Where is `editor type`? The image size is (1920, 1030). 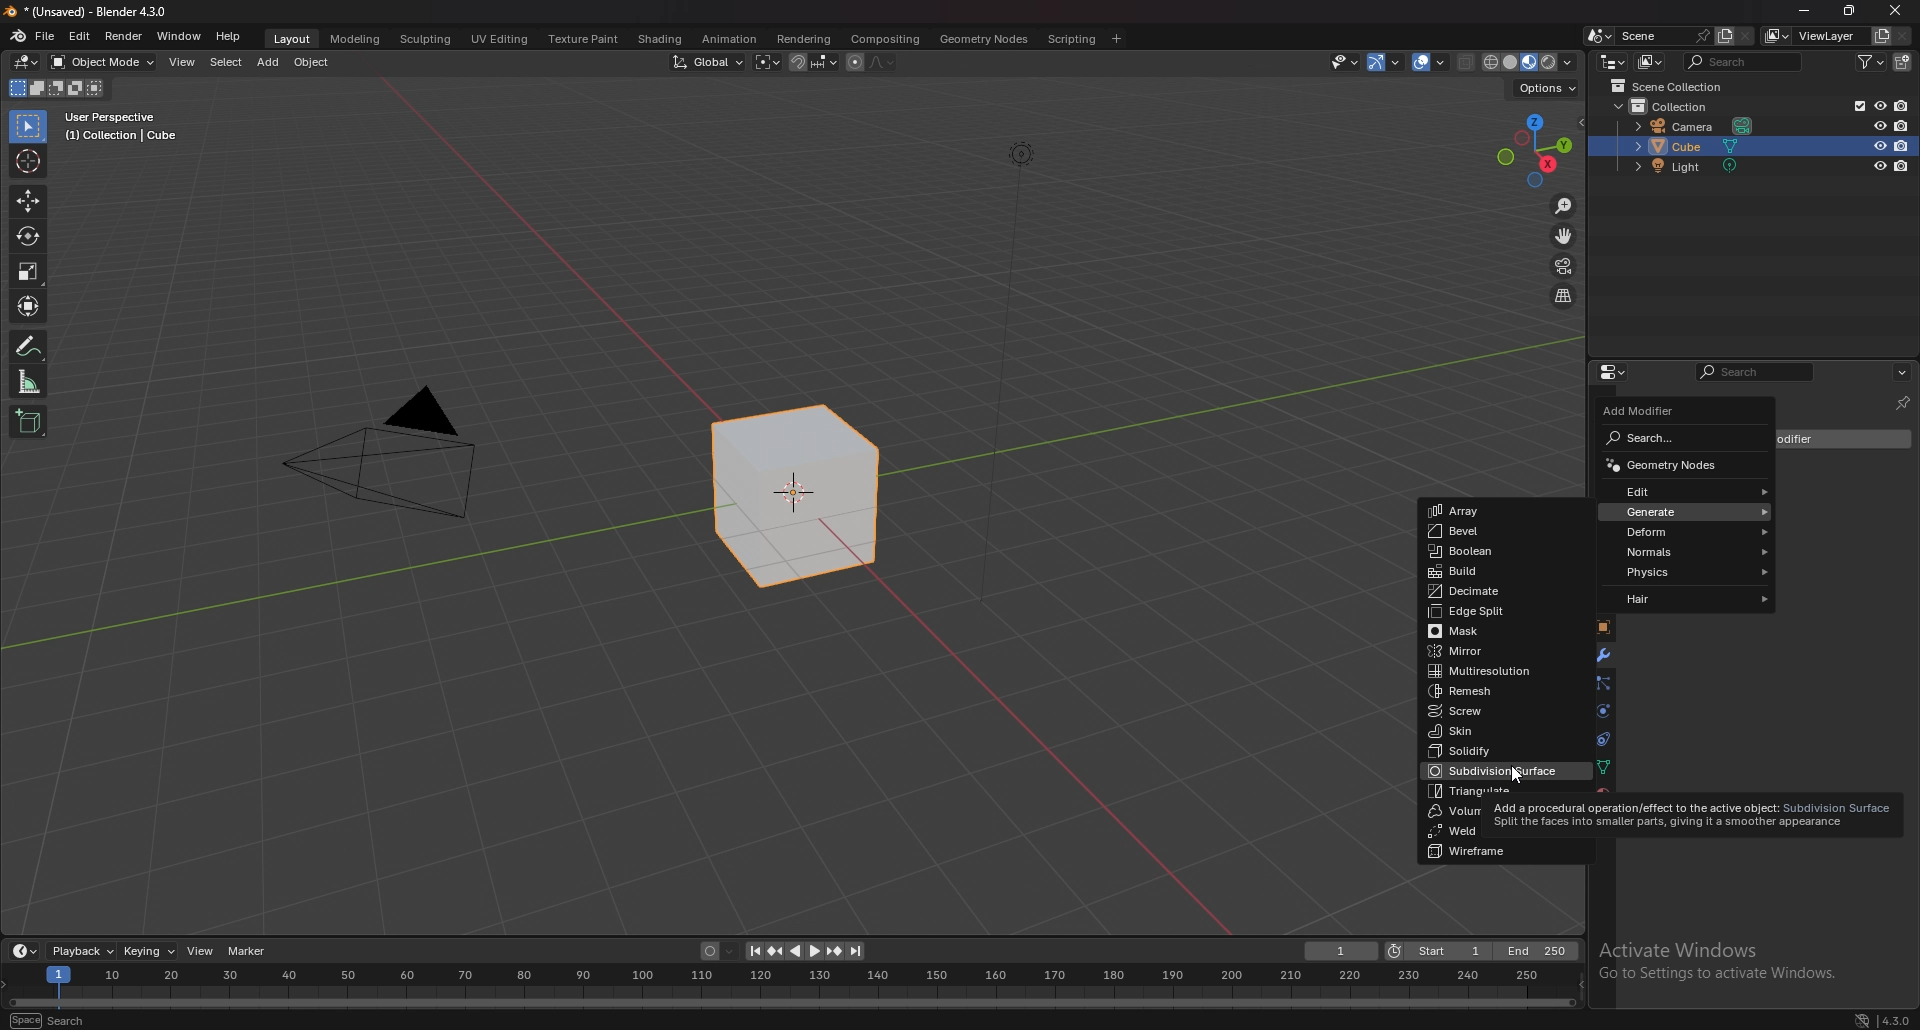
editor type is located at coordinates (1615, 373).